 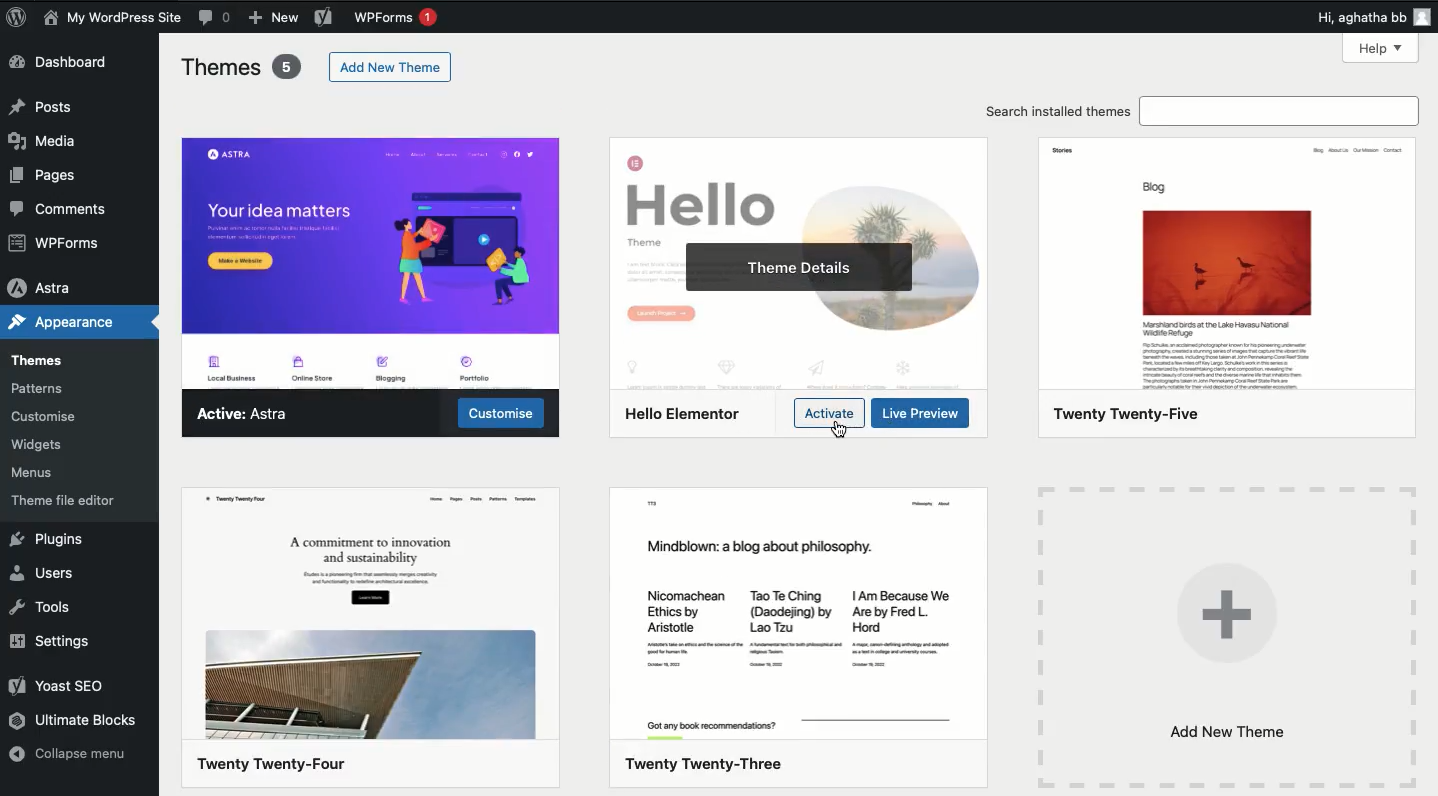 What do you see at coordinates (42, 473) in the screenshot?
I see `menus` at bounding box center [42, 473].